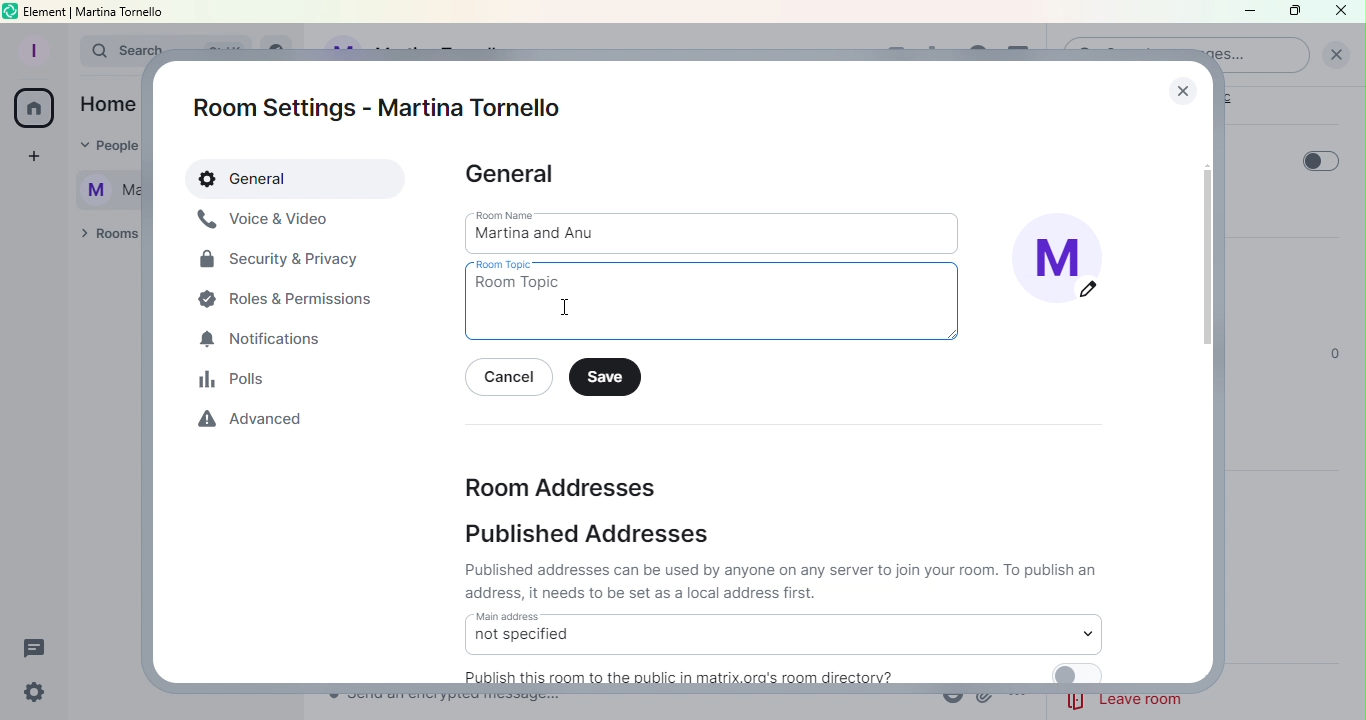 The width and height of the screenshot is (1366, 720). I want to click on Martina Tornello, so click(101, 187).